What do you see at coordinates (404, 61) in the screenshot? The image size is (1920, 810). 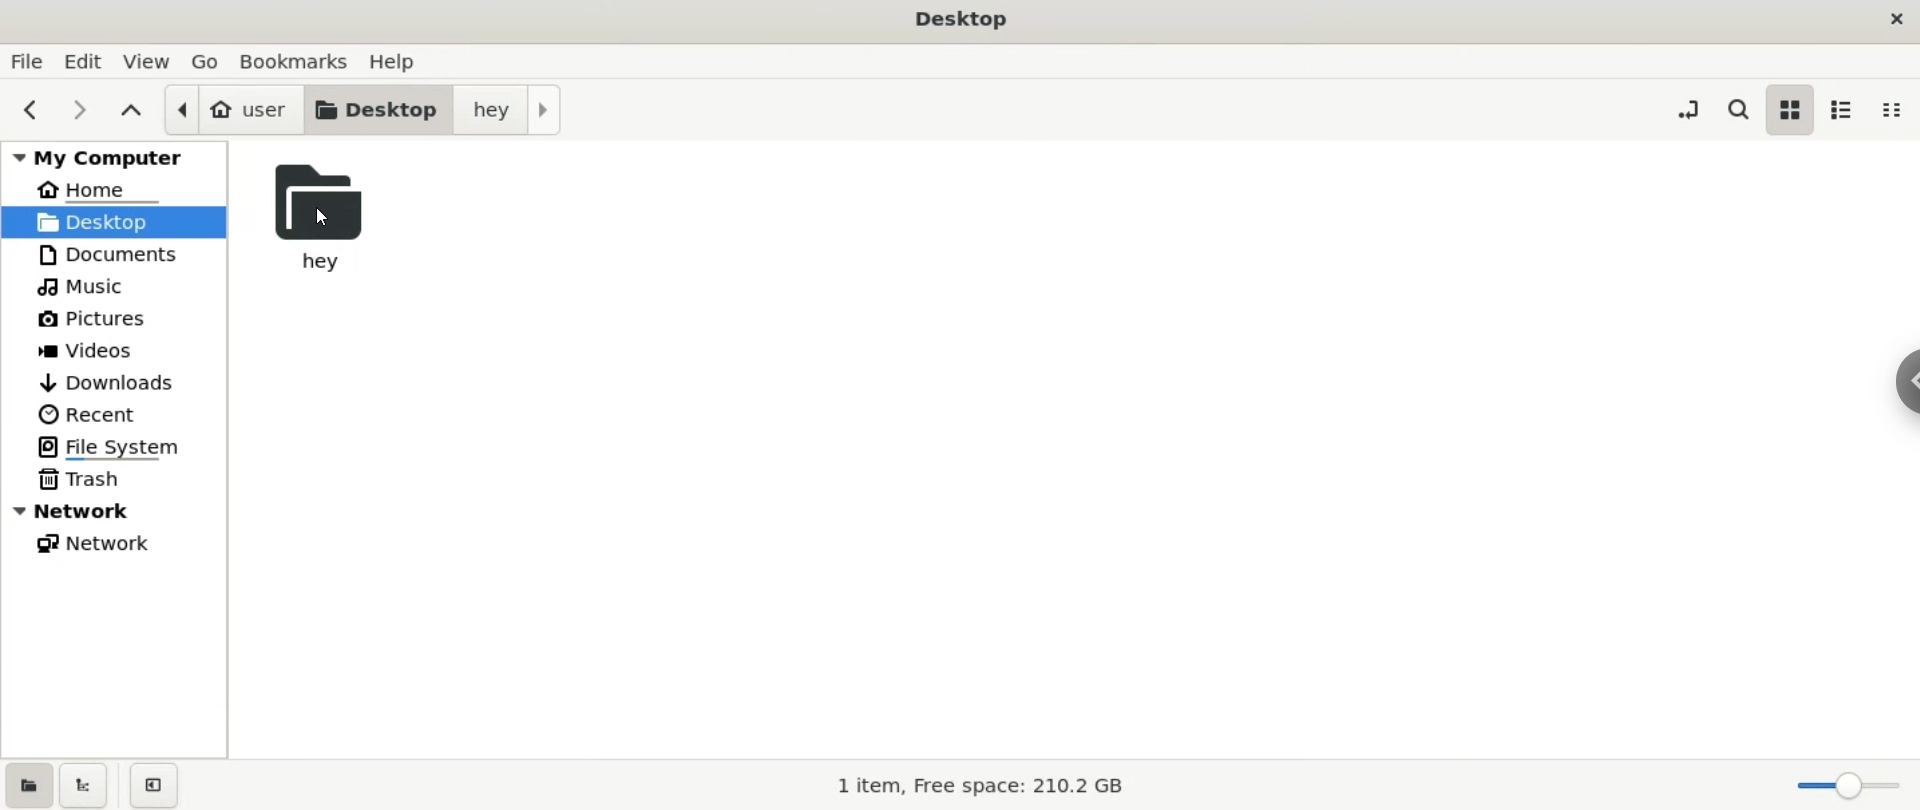 I see `help` at bounding box center [404, 61].